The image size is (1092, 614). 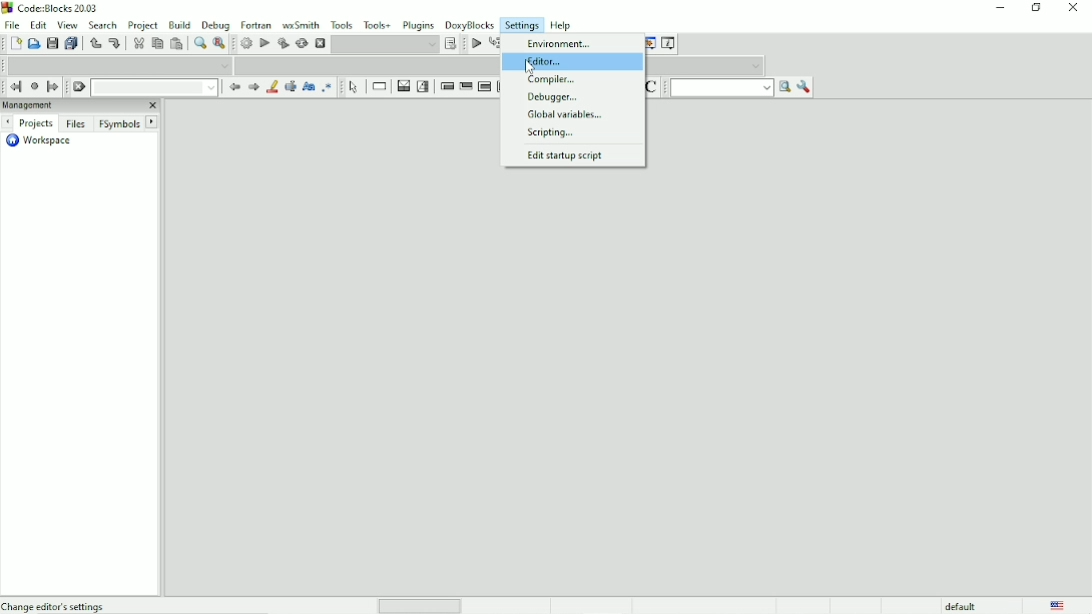 What do you see at coordinates (299, 24) in the screenshot?
I see `wxSmith` at bounding box center [299, 24].